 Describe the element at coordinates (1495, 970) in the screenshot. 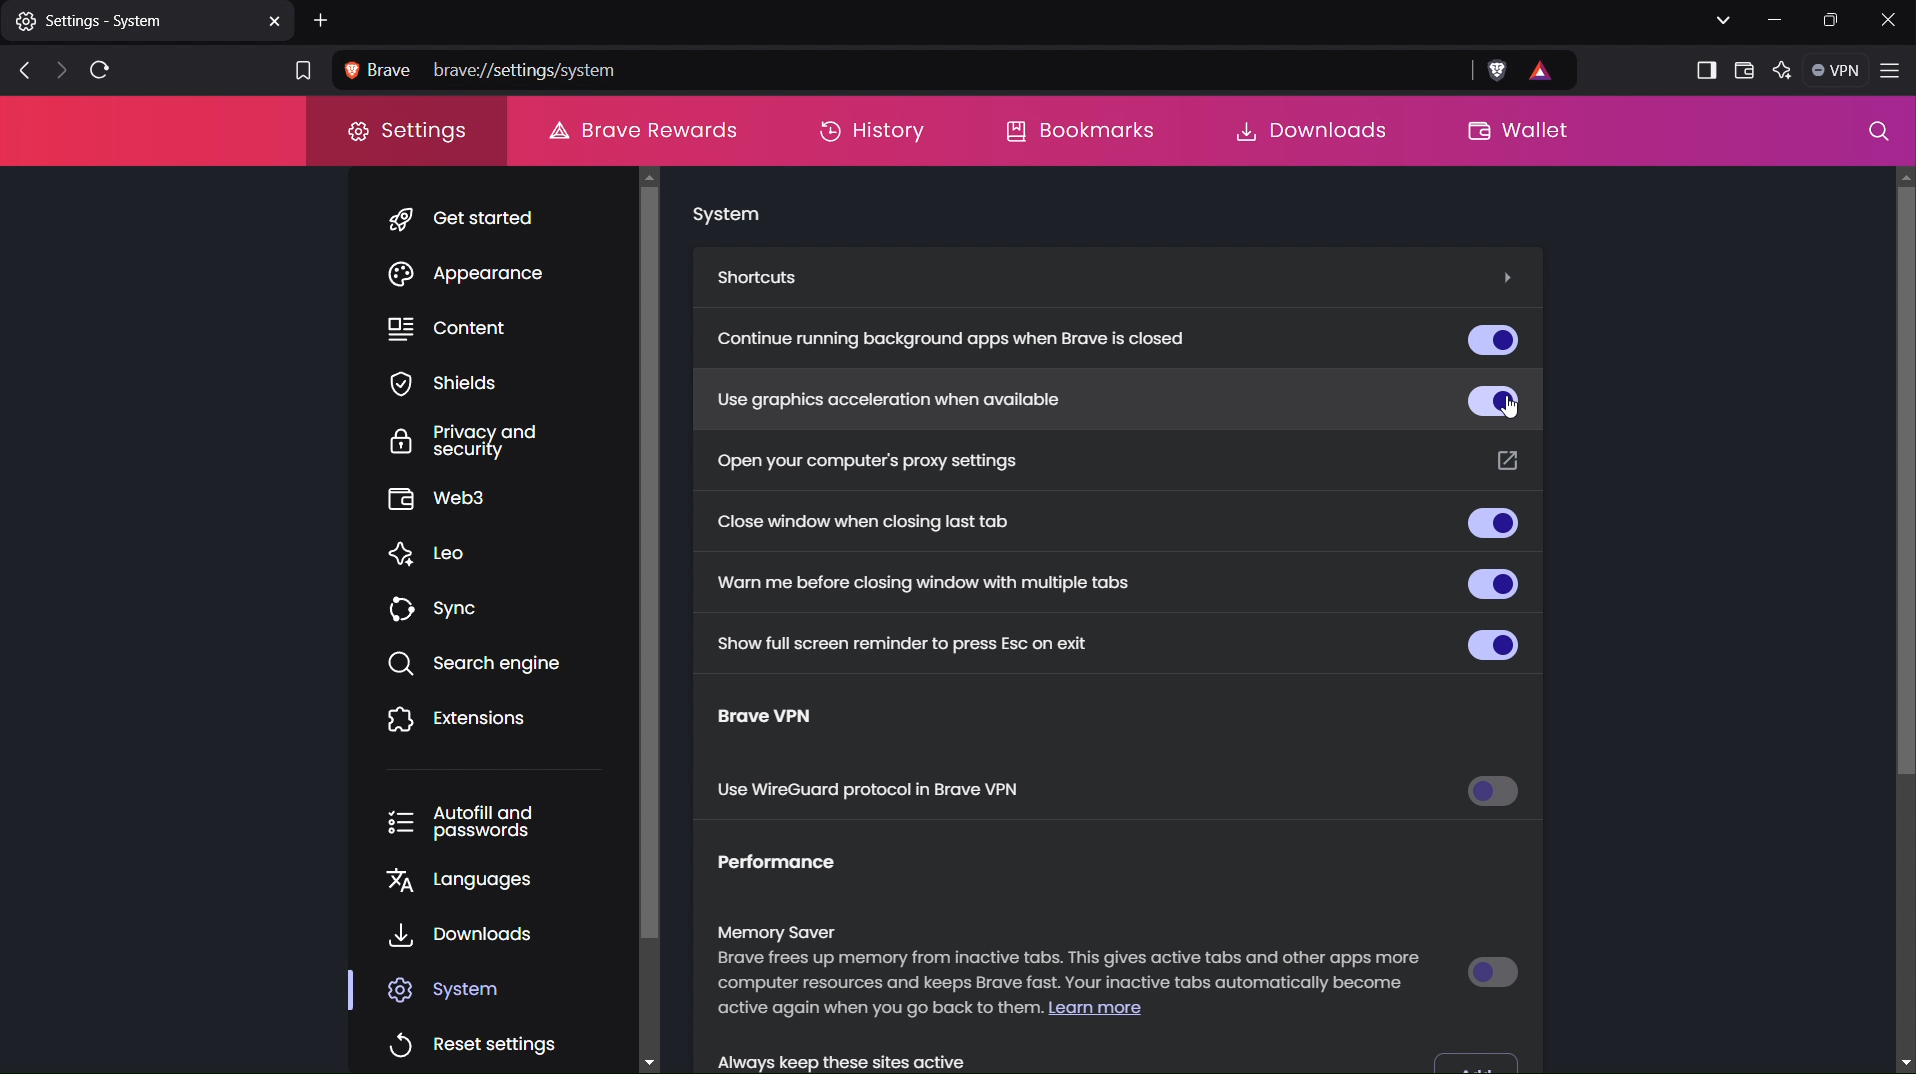

I see `Button` at that location.